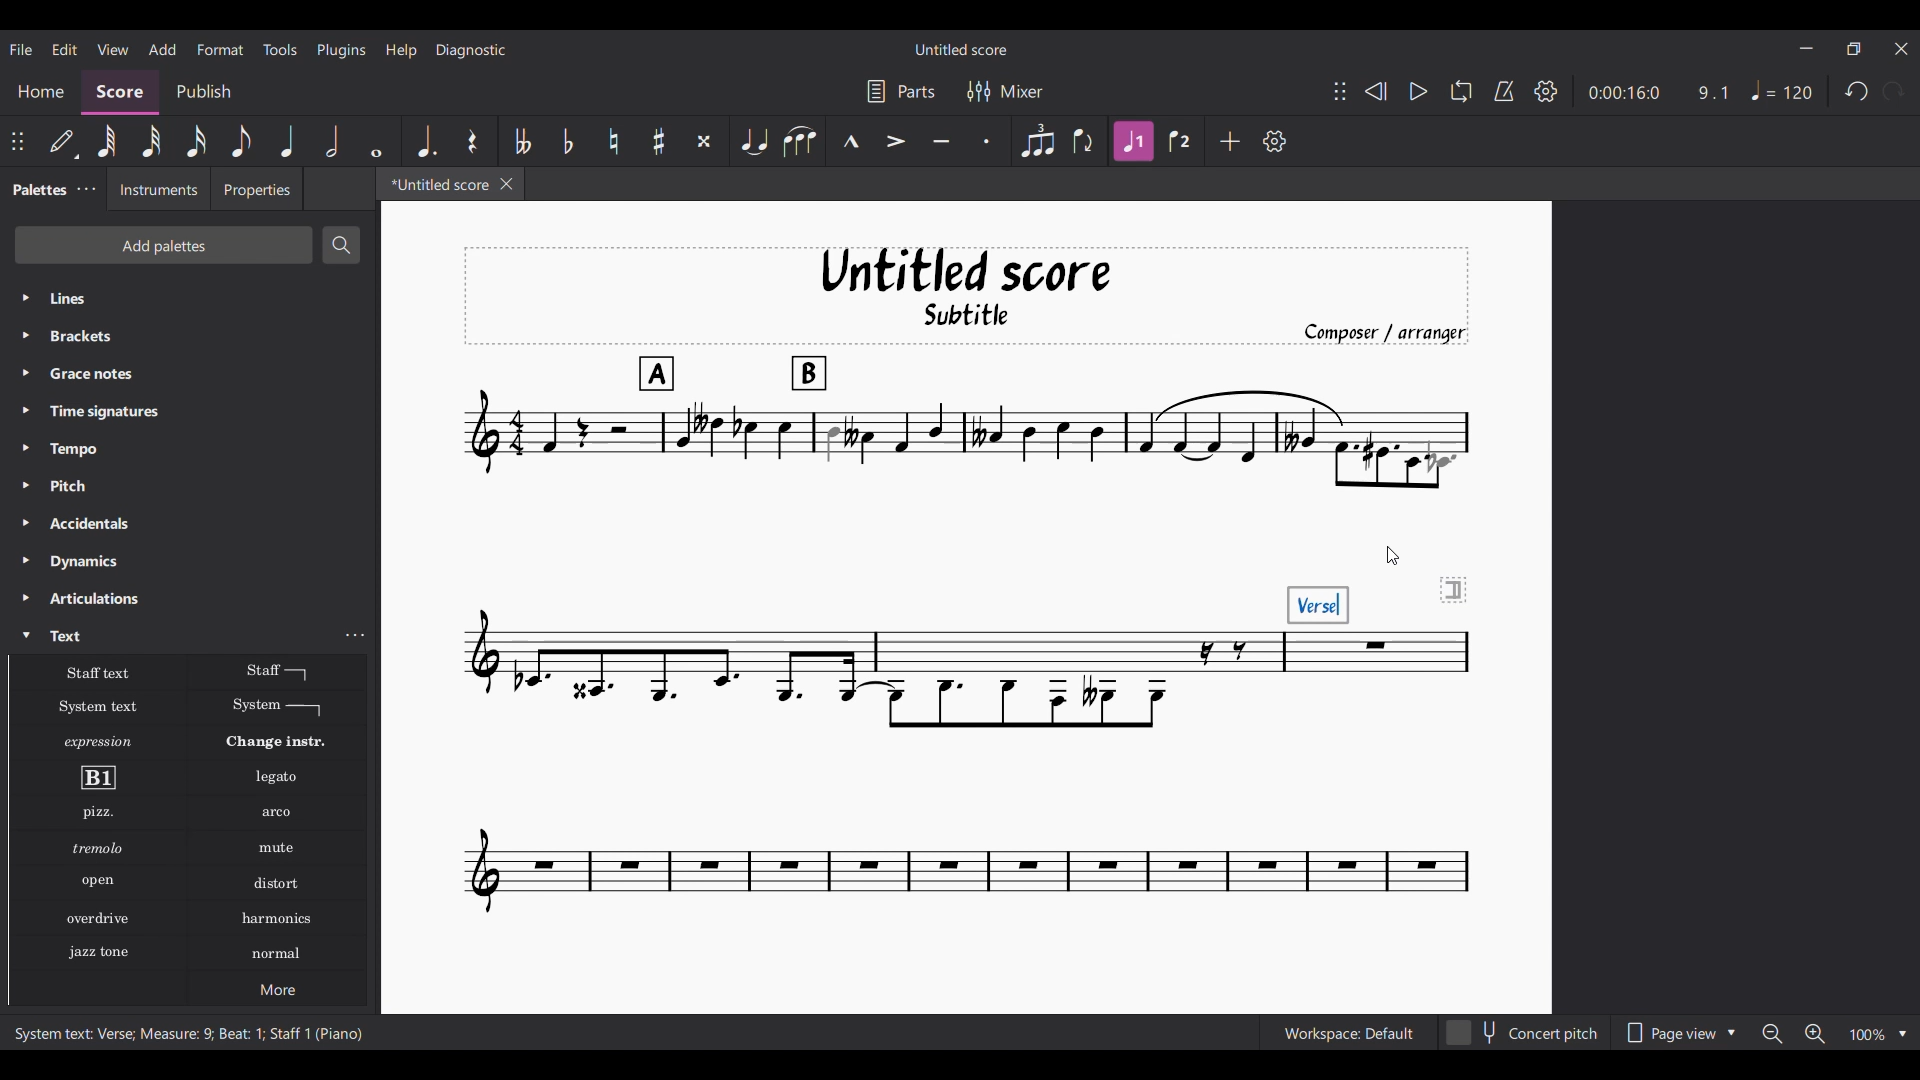 Image resolution: width=1920 pixels, height=1080 pixels. Describe the element at coordinates (1504, 91) in the screenshot. I see `Metronome` at that location.